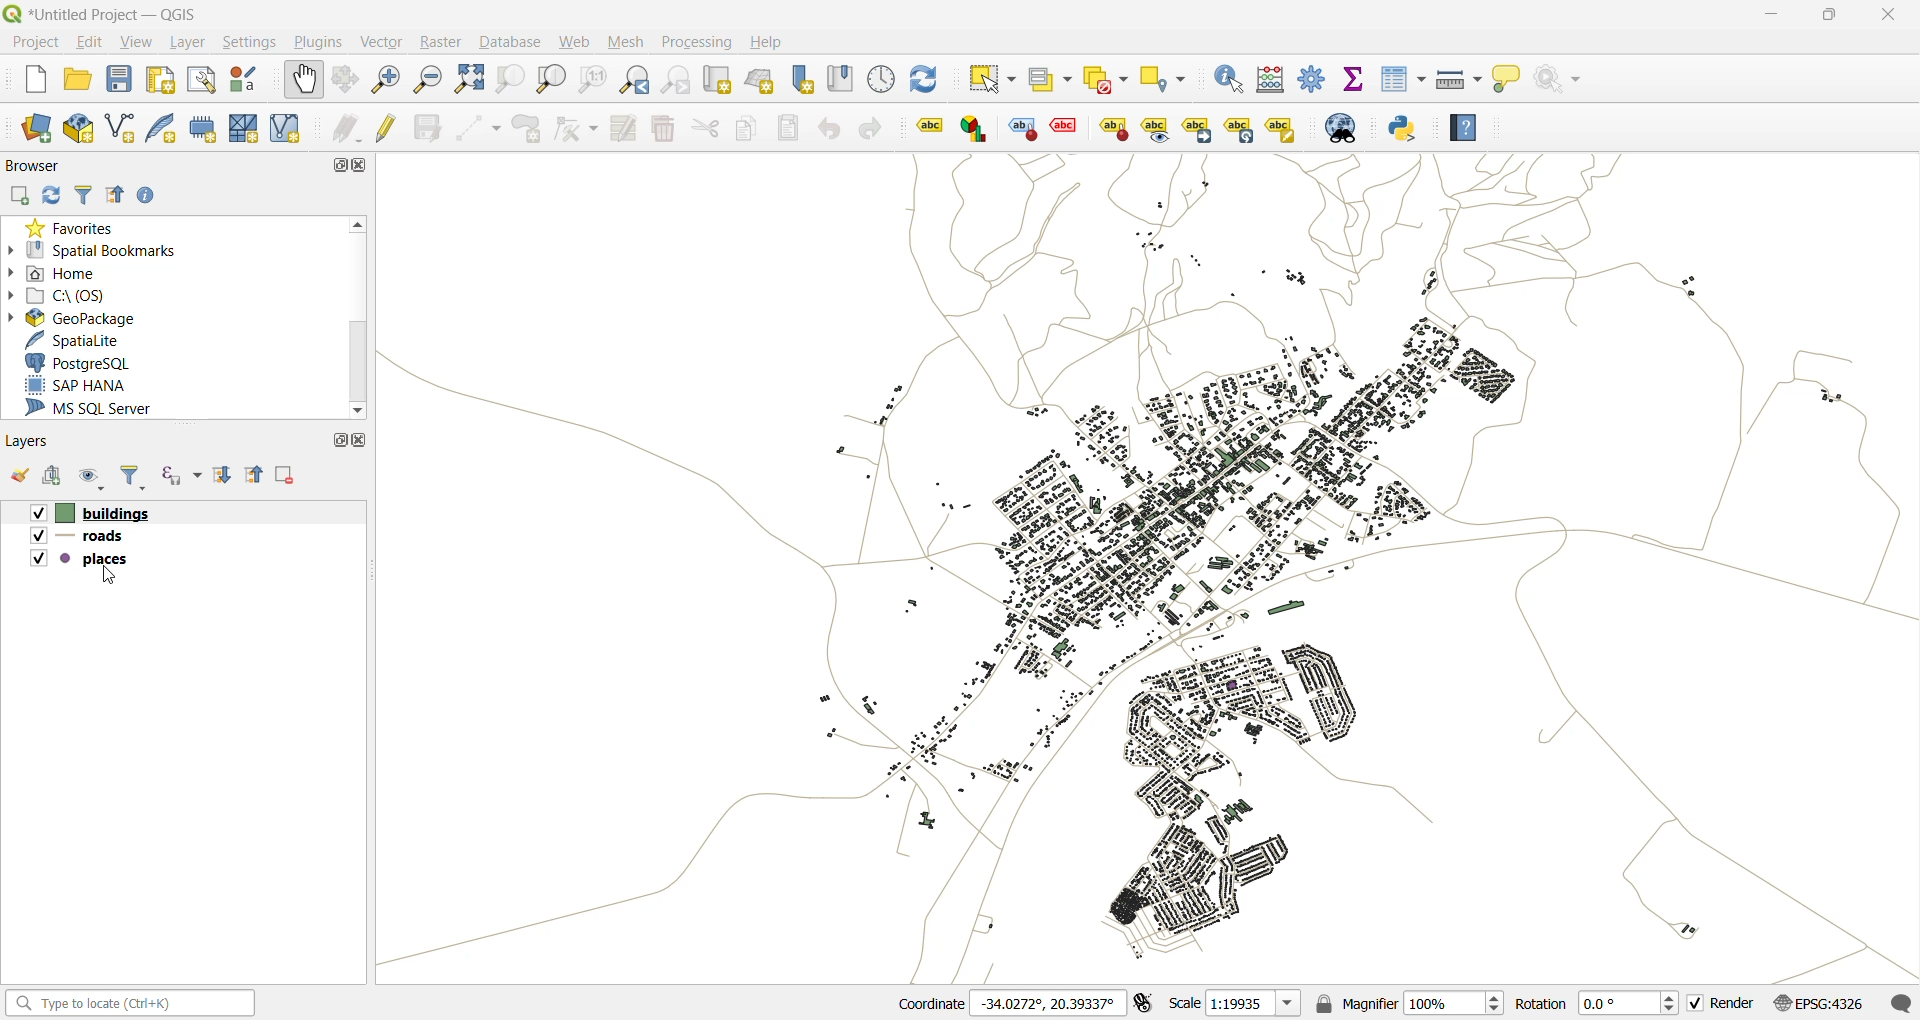  I want to click on zoom native, so click(596, 79).